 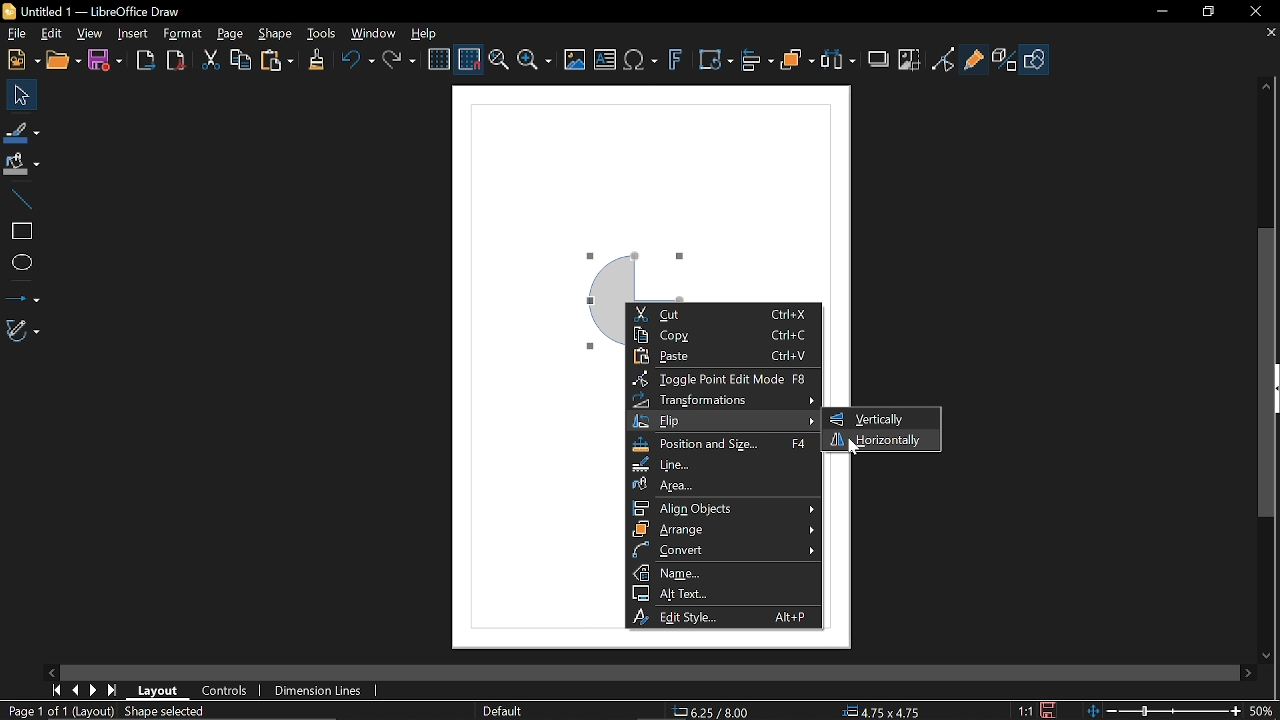 I want to click on Insert fontwork, so click(x=678, y=60).